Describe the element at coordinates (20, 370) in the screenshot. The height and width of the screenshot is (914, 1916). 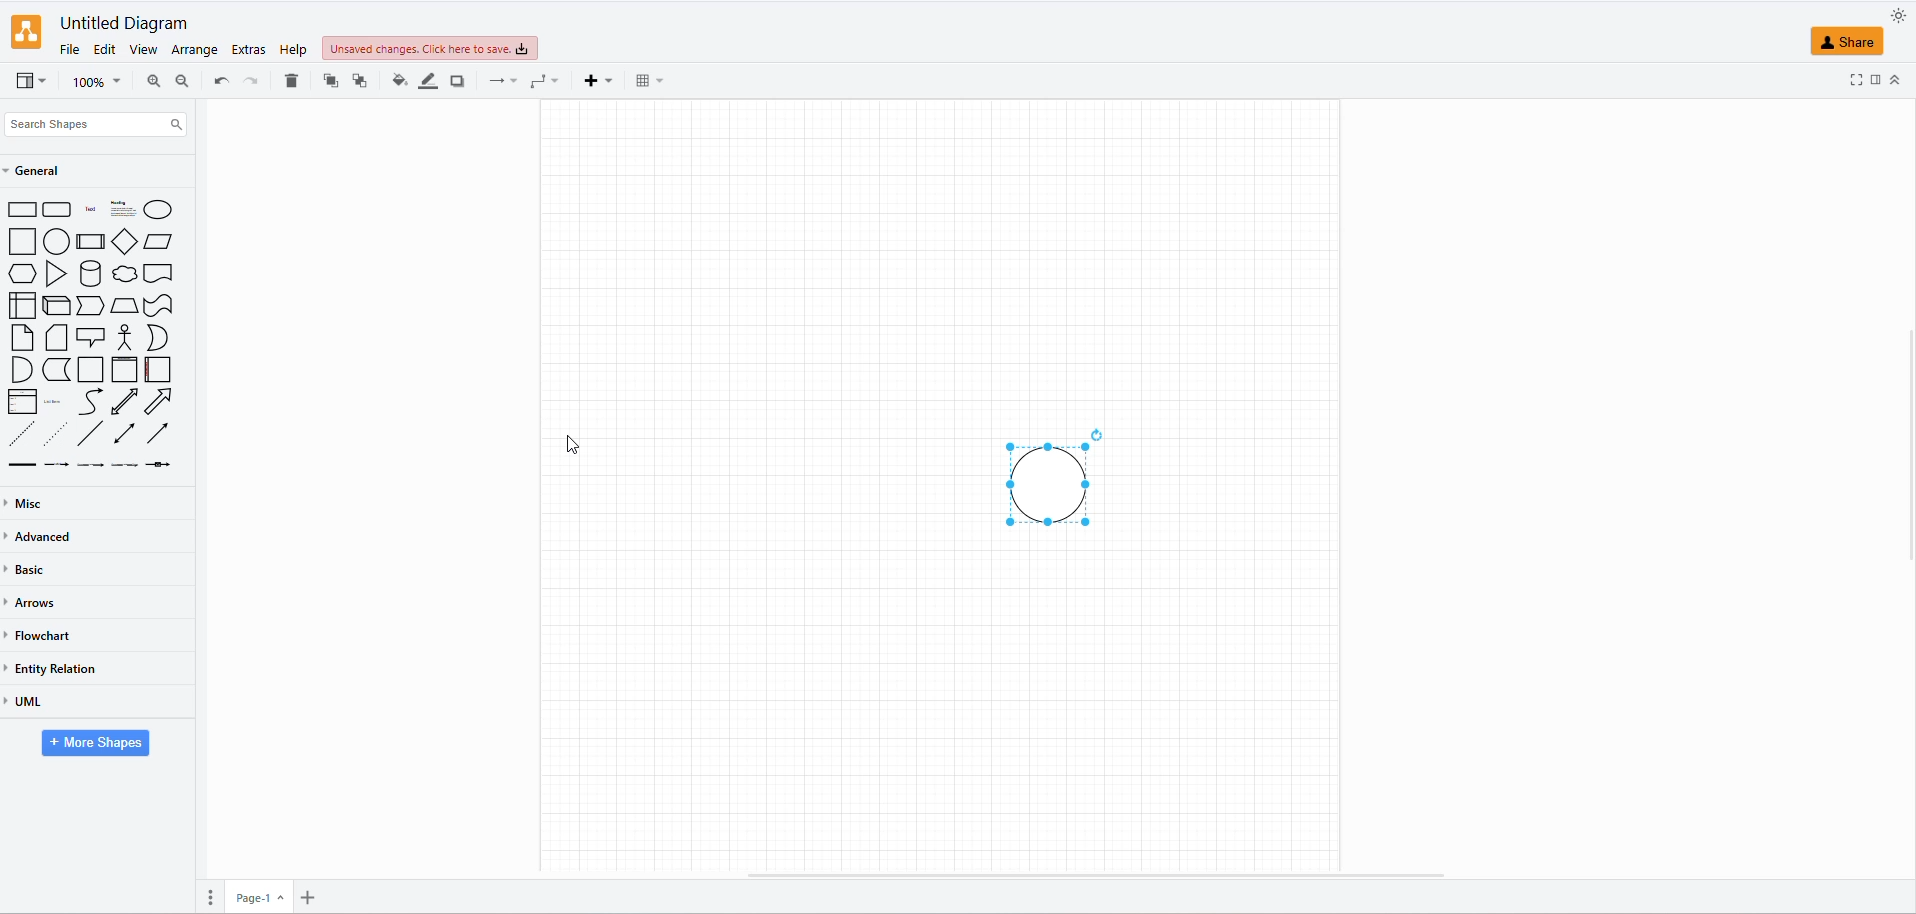
I see `AND` at that location.